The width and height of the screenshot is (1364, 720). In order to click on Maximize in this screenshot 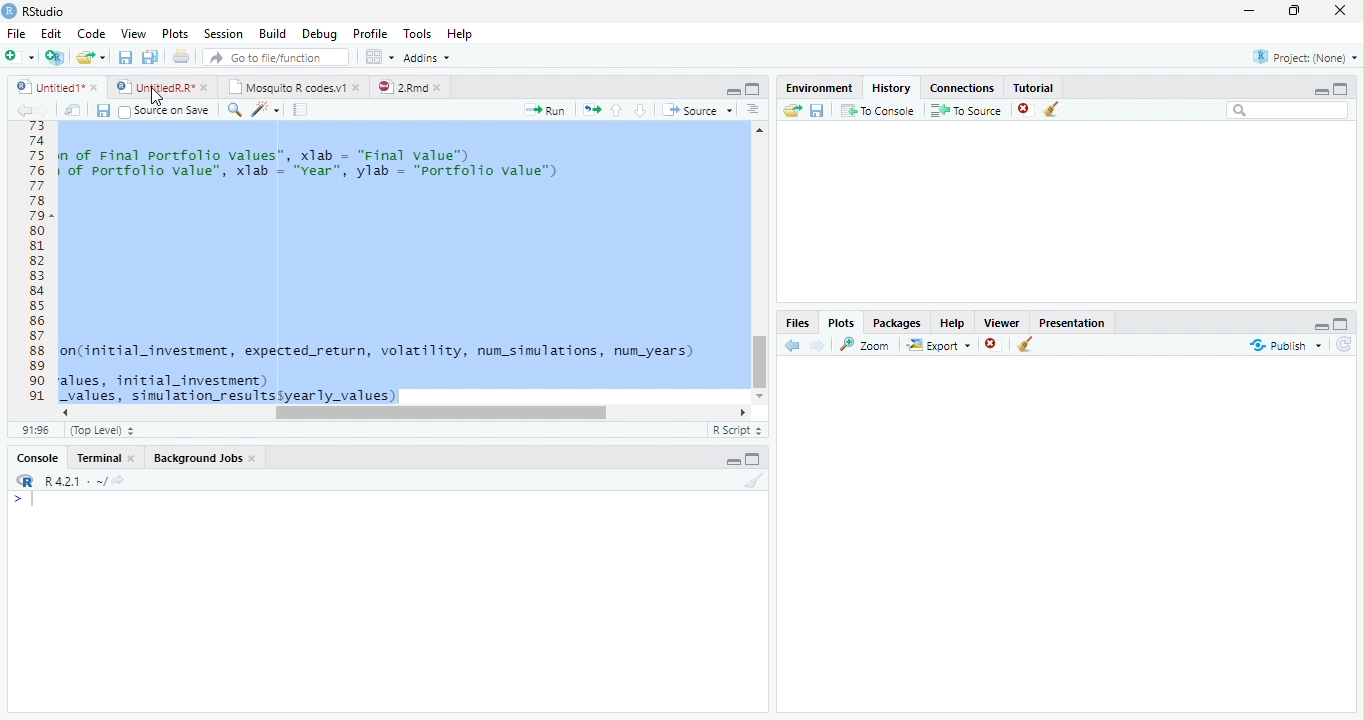, I will do `click(1299, 12)`.